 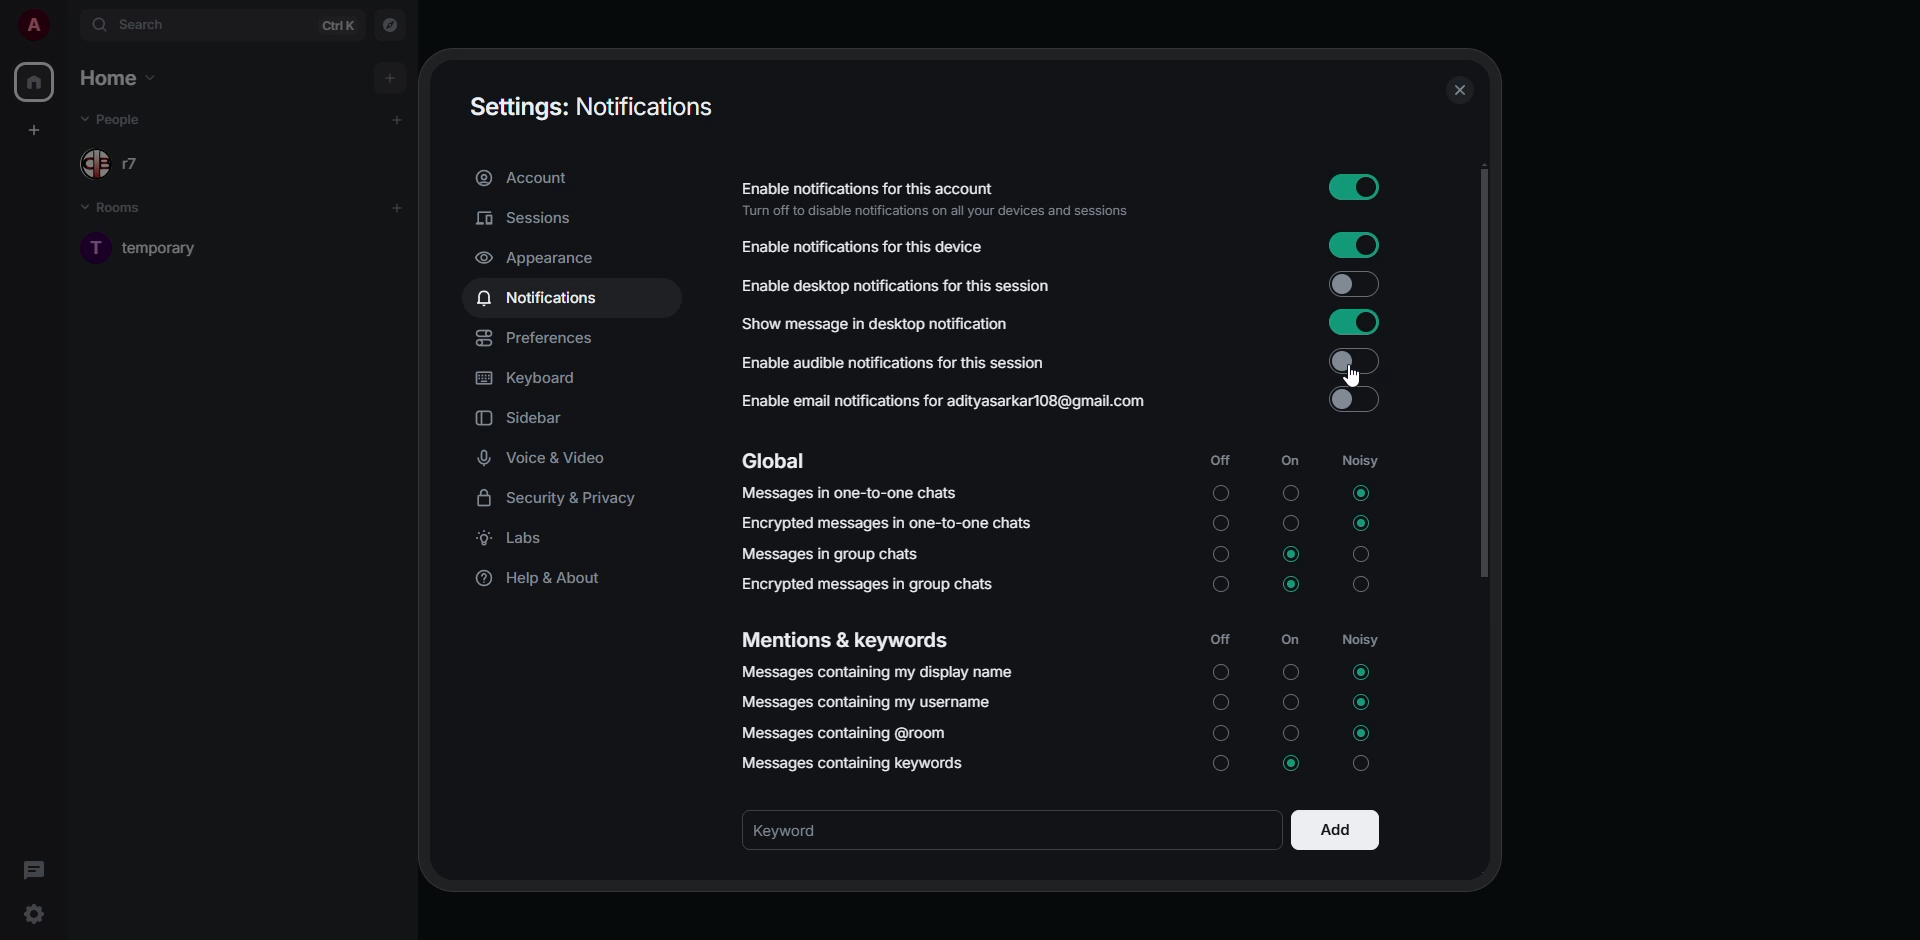 I want to click on encrypted messages in one on one chats, so click(x=888, y=524).